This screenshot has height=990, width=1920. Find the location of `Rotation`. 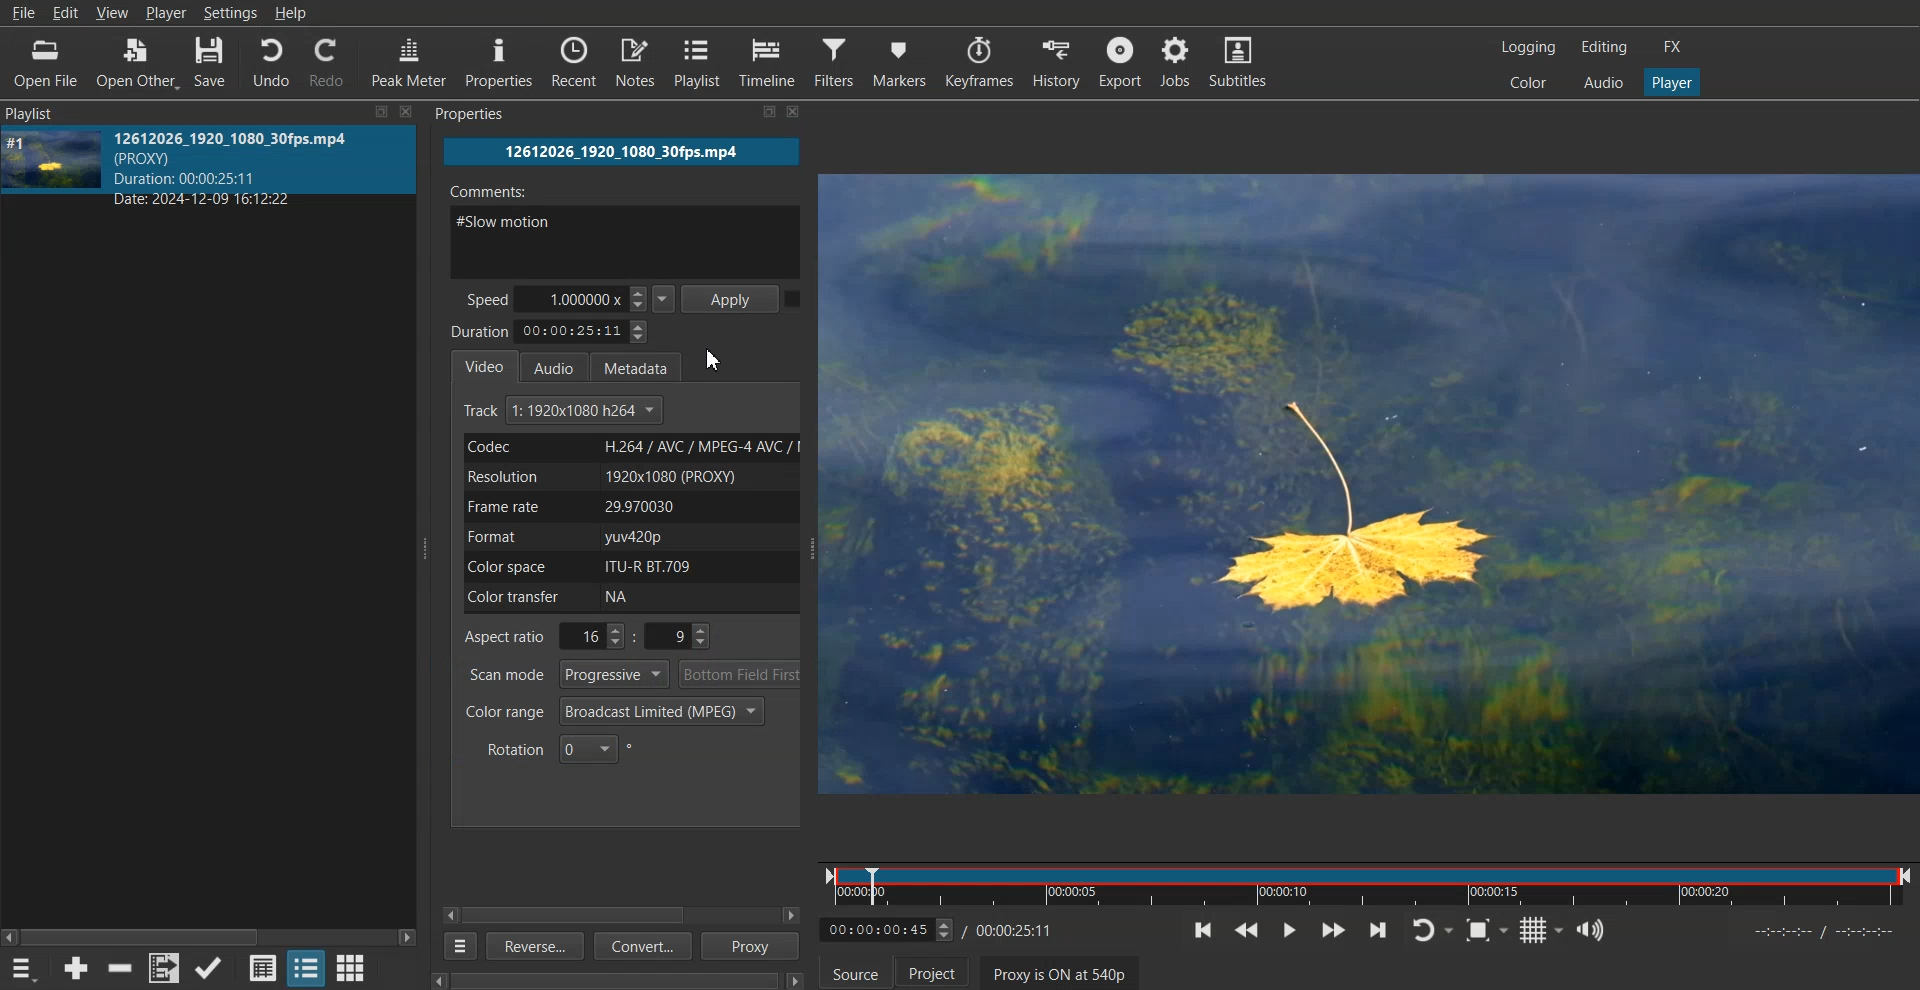

Rotation is located at coordinates (560, 748).